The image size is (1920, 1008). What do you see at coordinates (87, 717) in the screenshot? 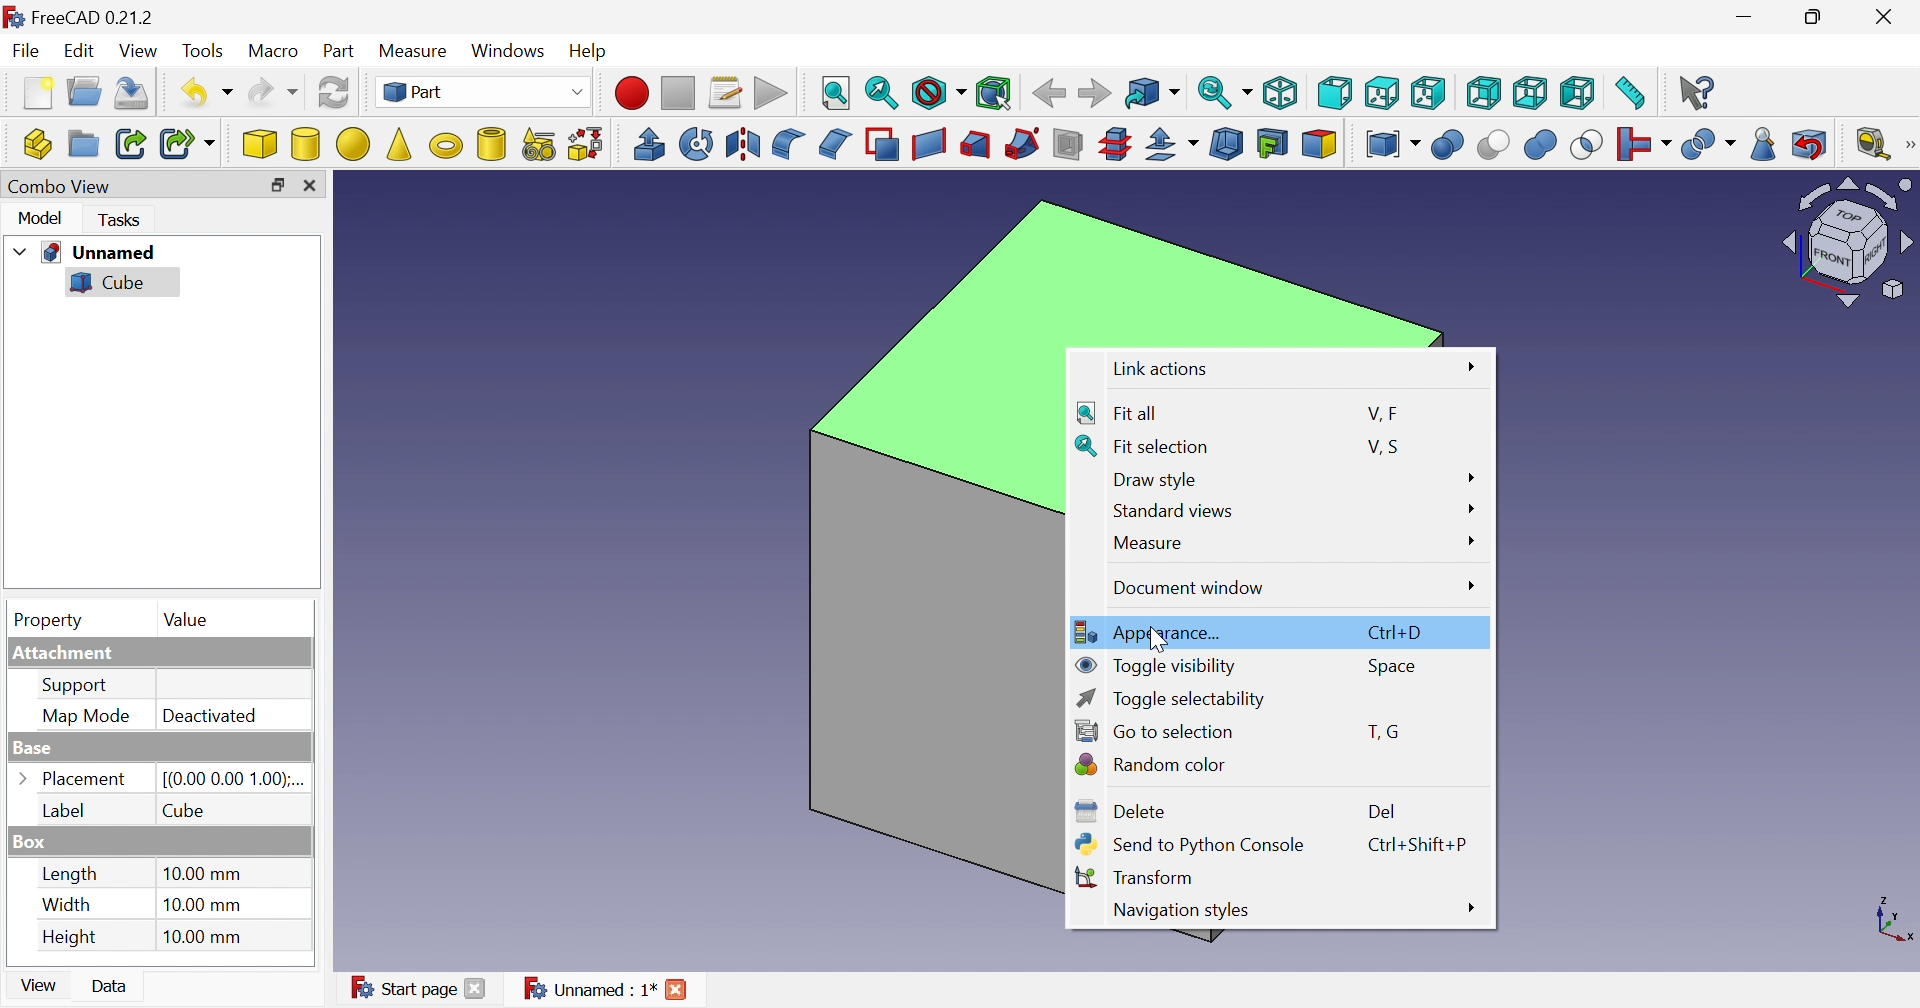
I see `MAP MODE` at bounding box center [87, 717].